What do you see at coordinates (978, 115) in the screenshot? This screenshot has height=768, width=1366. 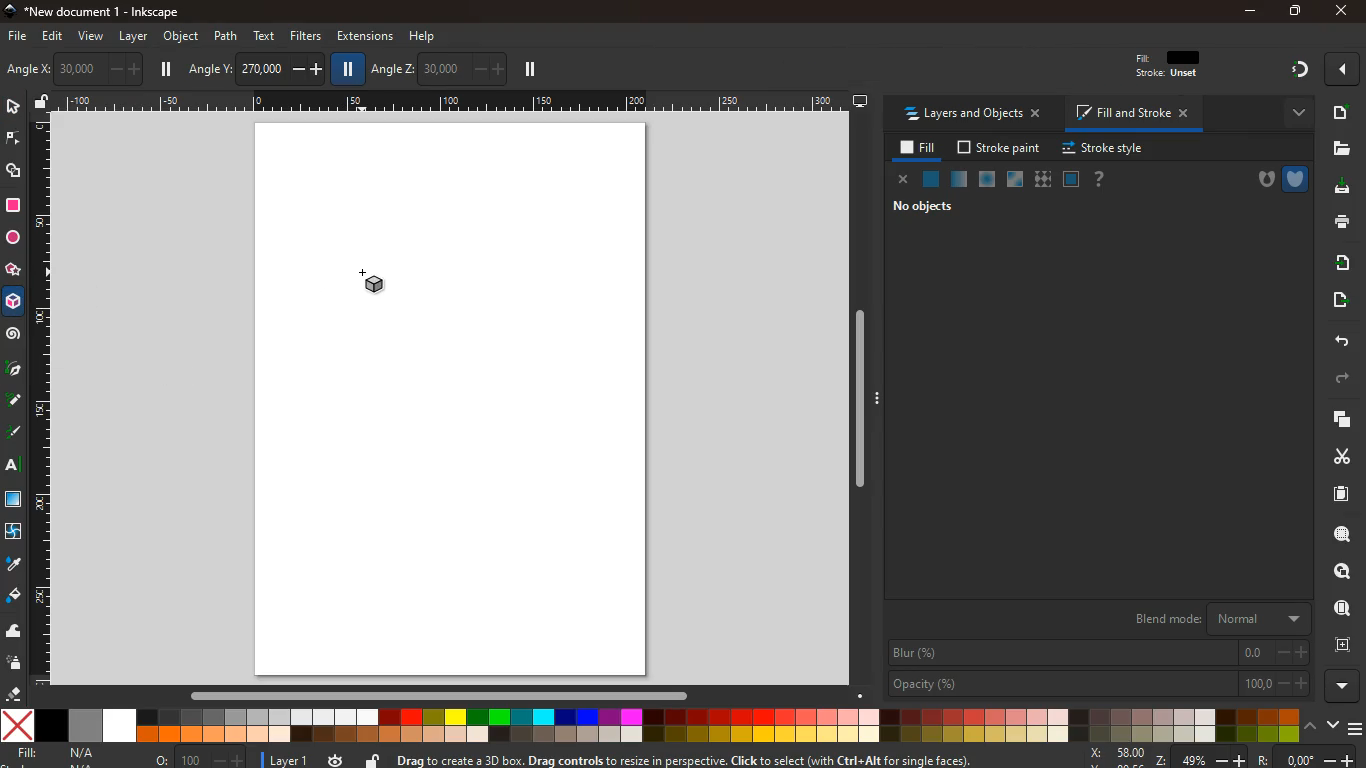 I see `layers and objects` at bounding box center [978, 115].